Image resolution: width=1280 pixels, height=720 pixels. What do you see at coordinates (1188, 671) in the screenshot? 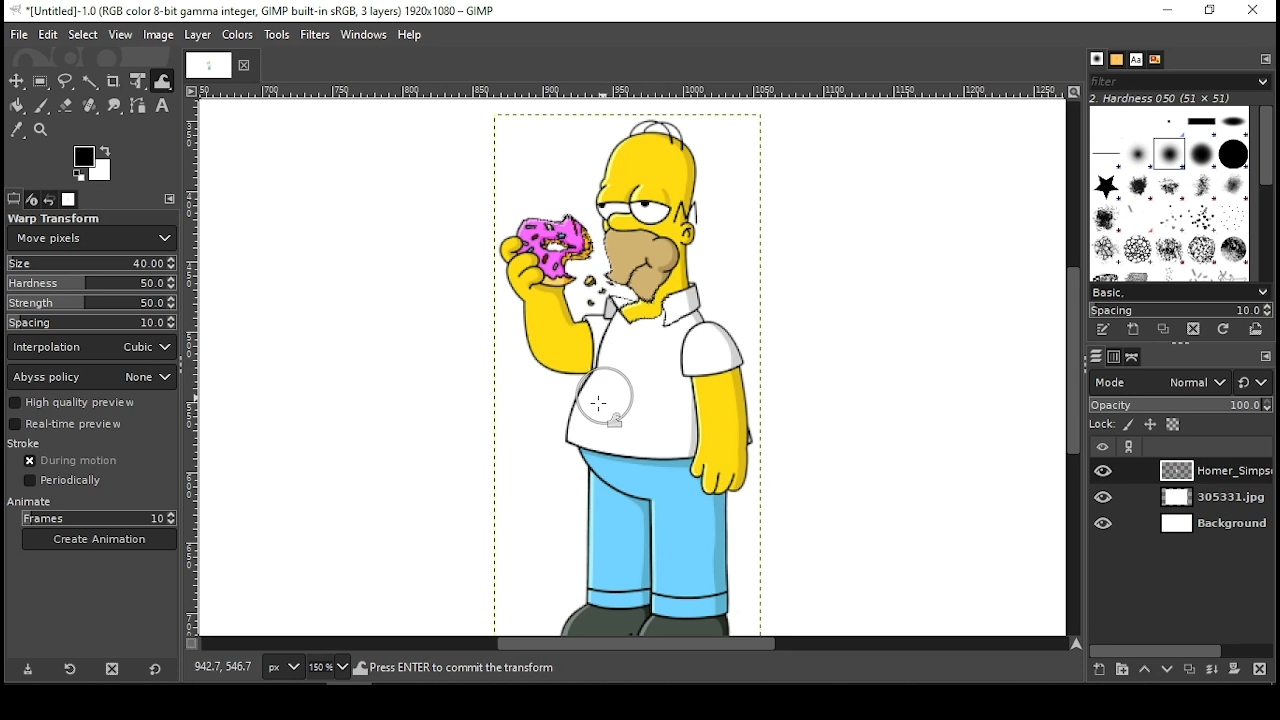
I see `duplicate layer` at bounding box center [1188, 671].